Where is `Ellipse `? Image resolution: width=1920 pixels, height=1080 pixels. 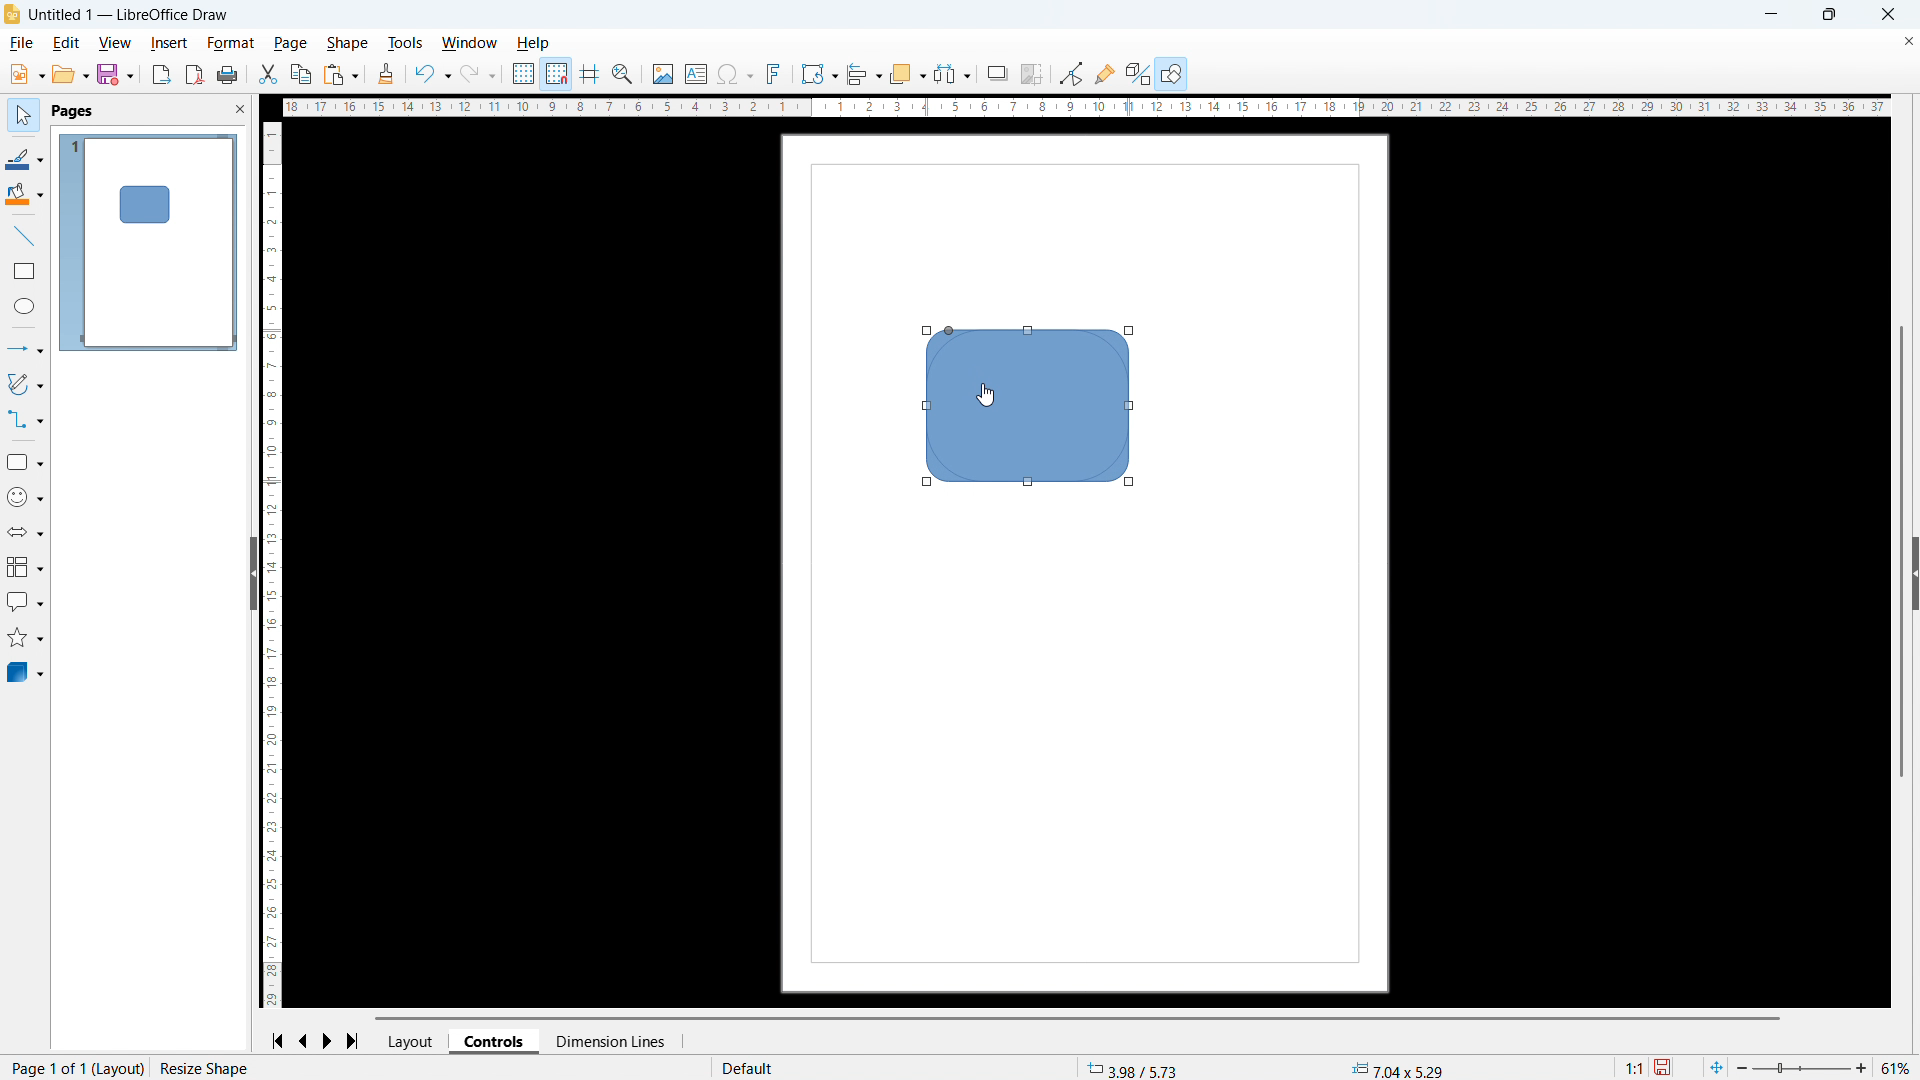
Ellipse  is located at coordinates (25, 306).